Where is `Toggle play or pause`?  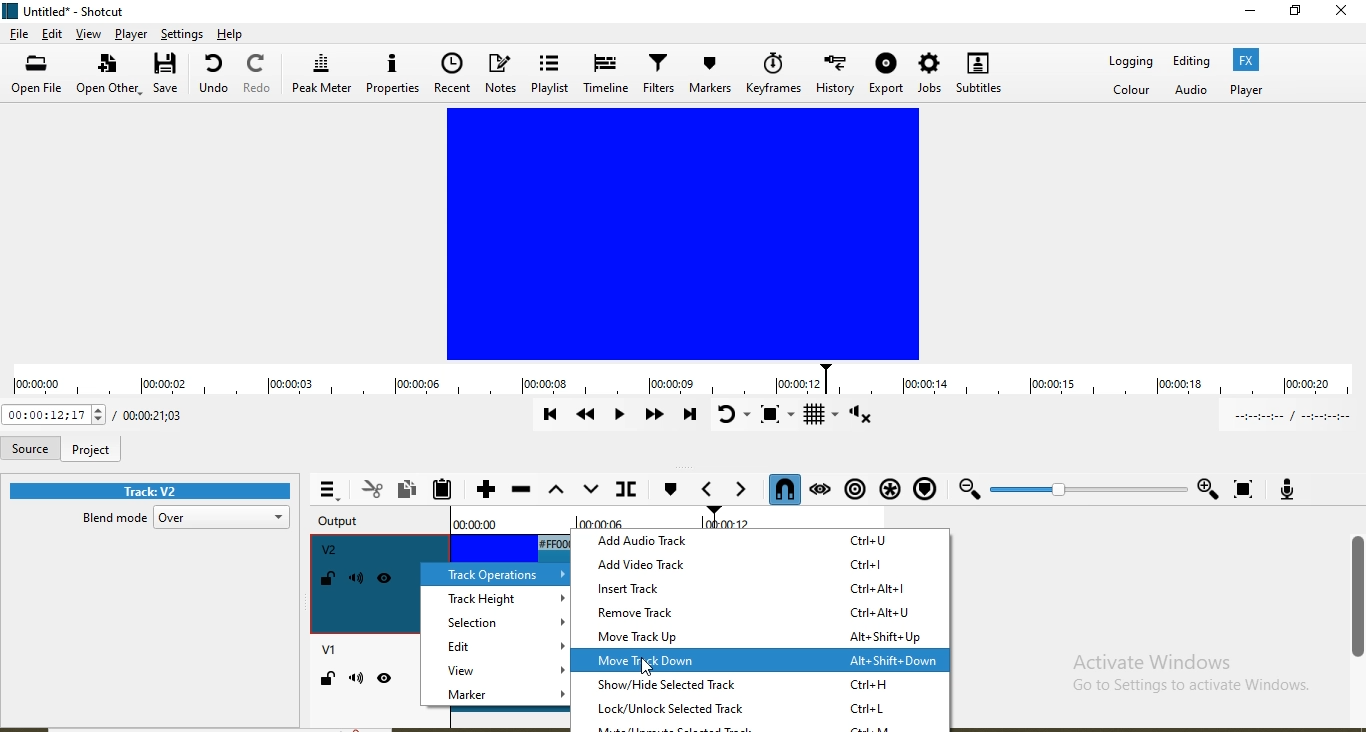 Toggle play or pause is located at coordinates (616, 413).